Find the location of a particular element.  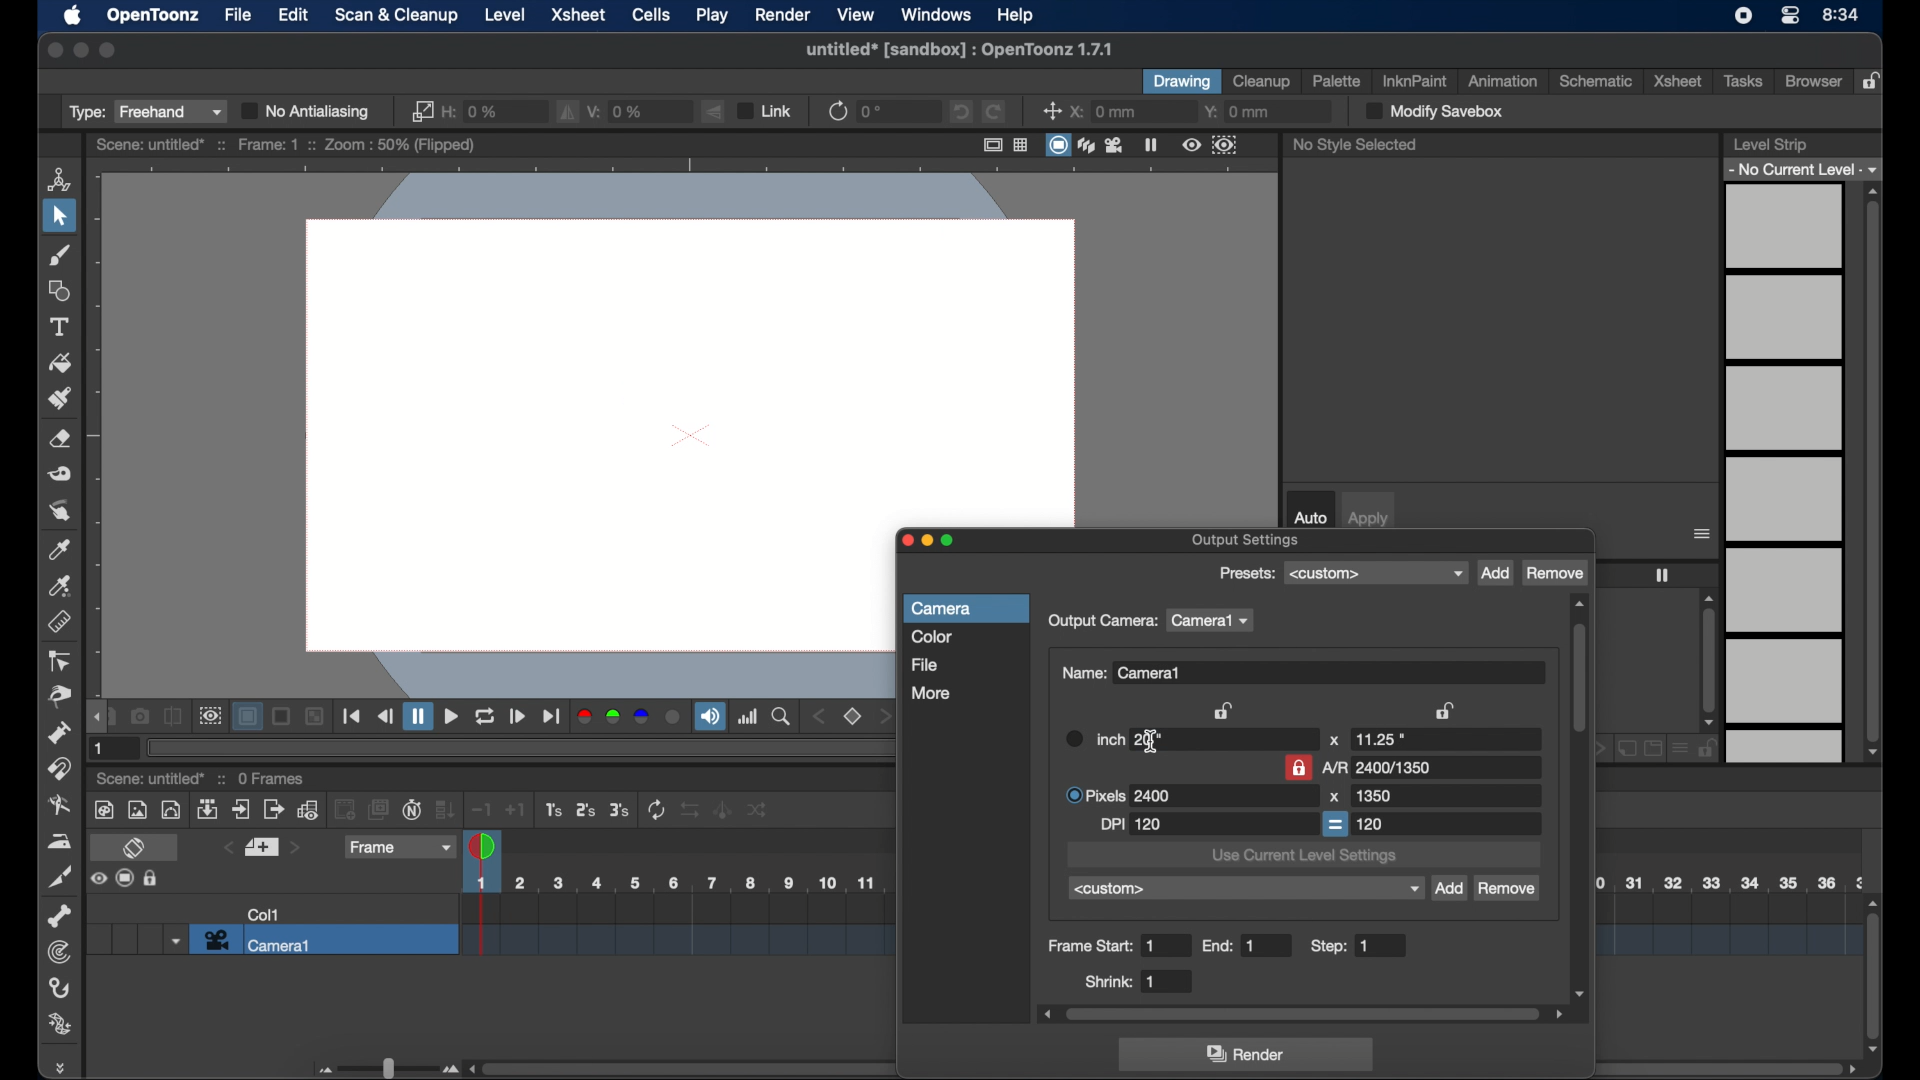

zoom is located at coordinates (782, 717).